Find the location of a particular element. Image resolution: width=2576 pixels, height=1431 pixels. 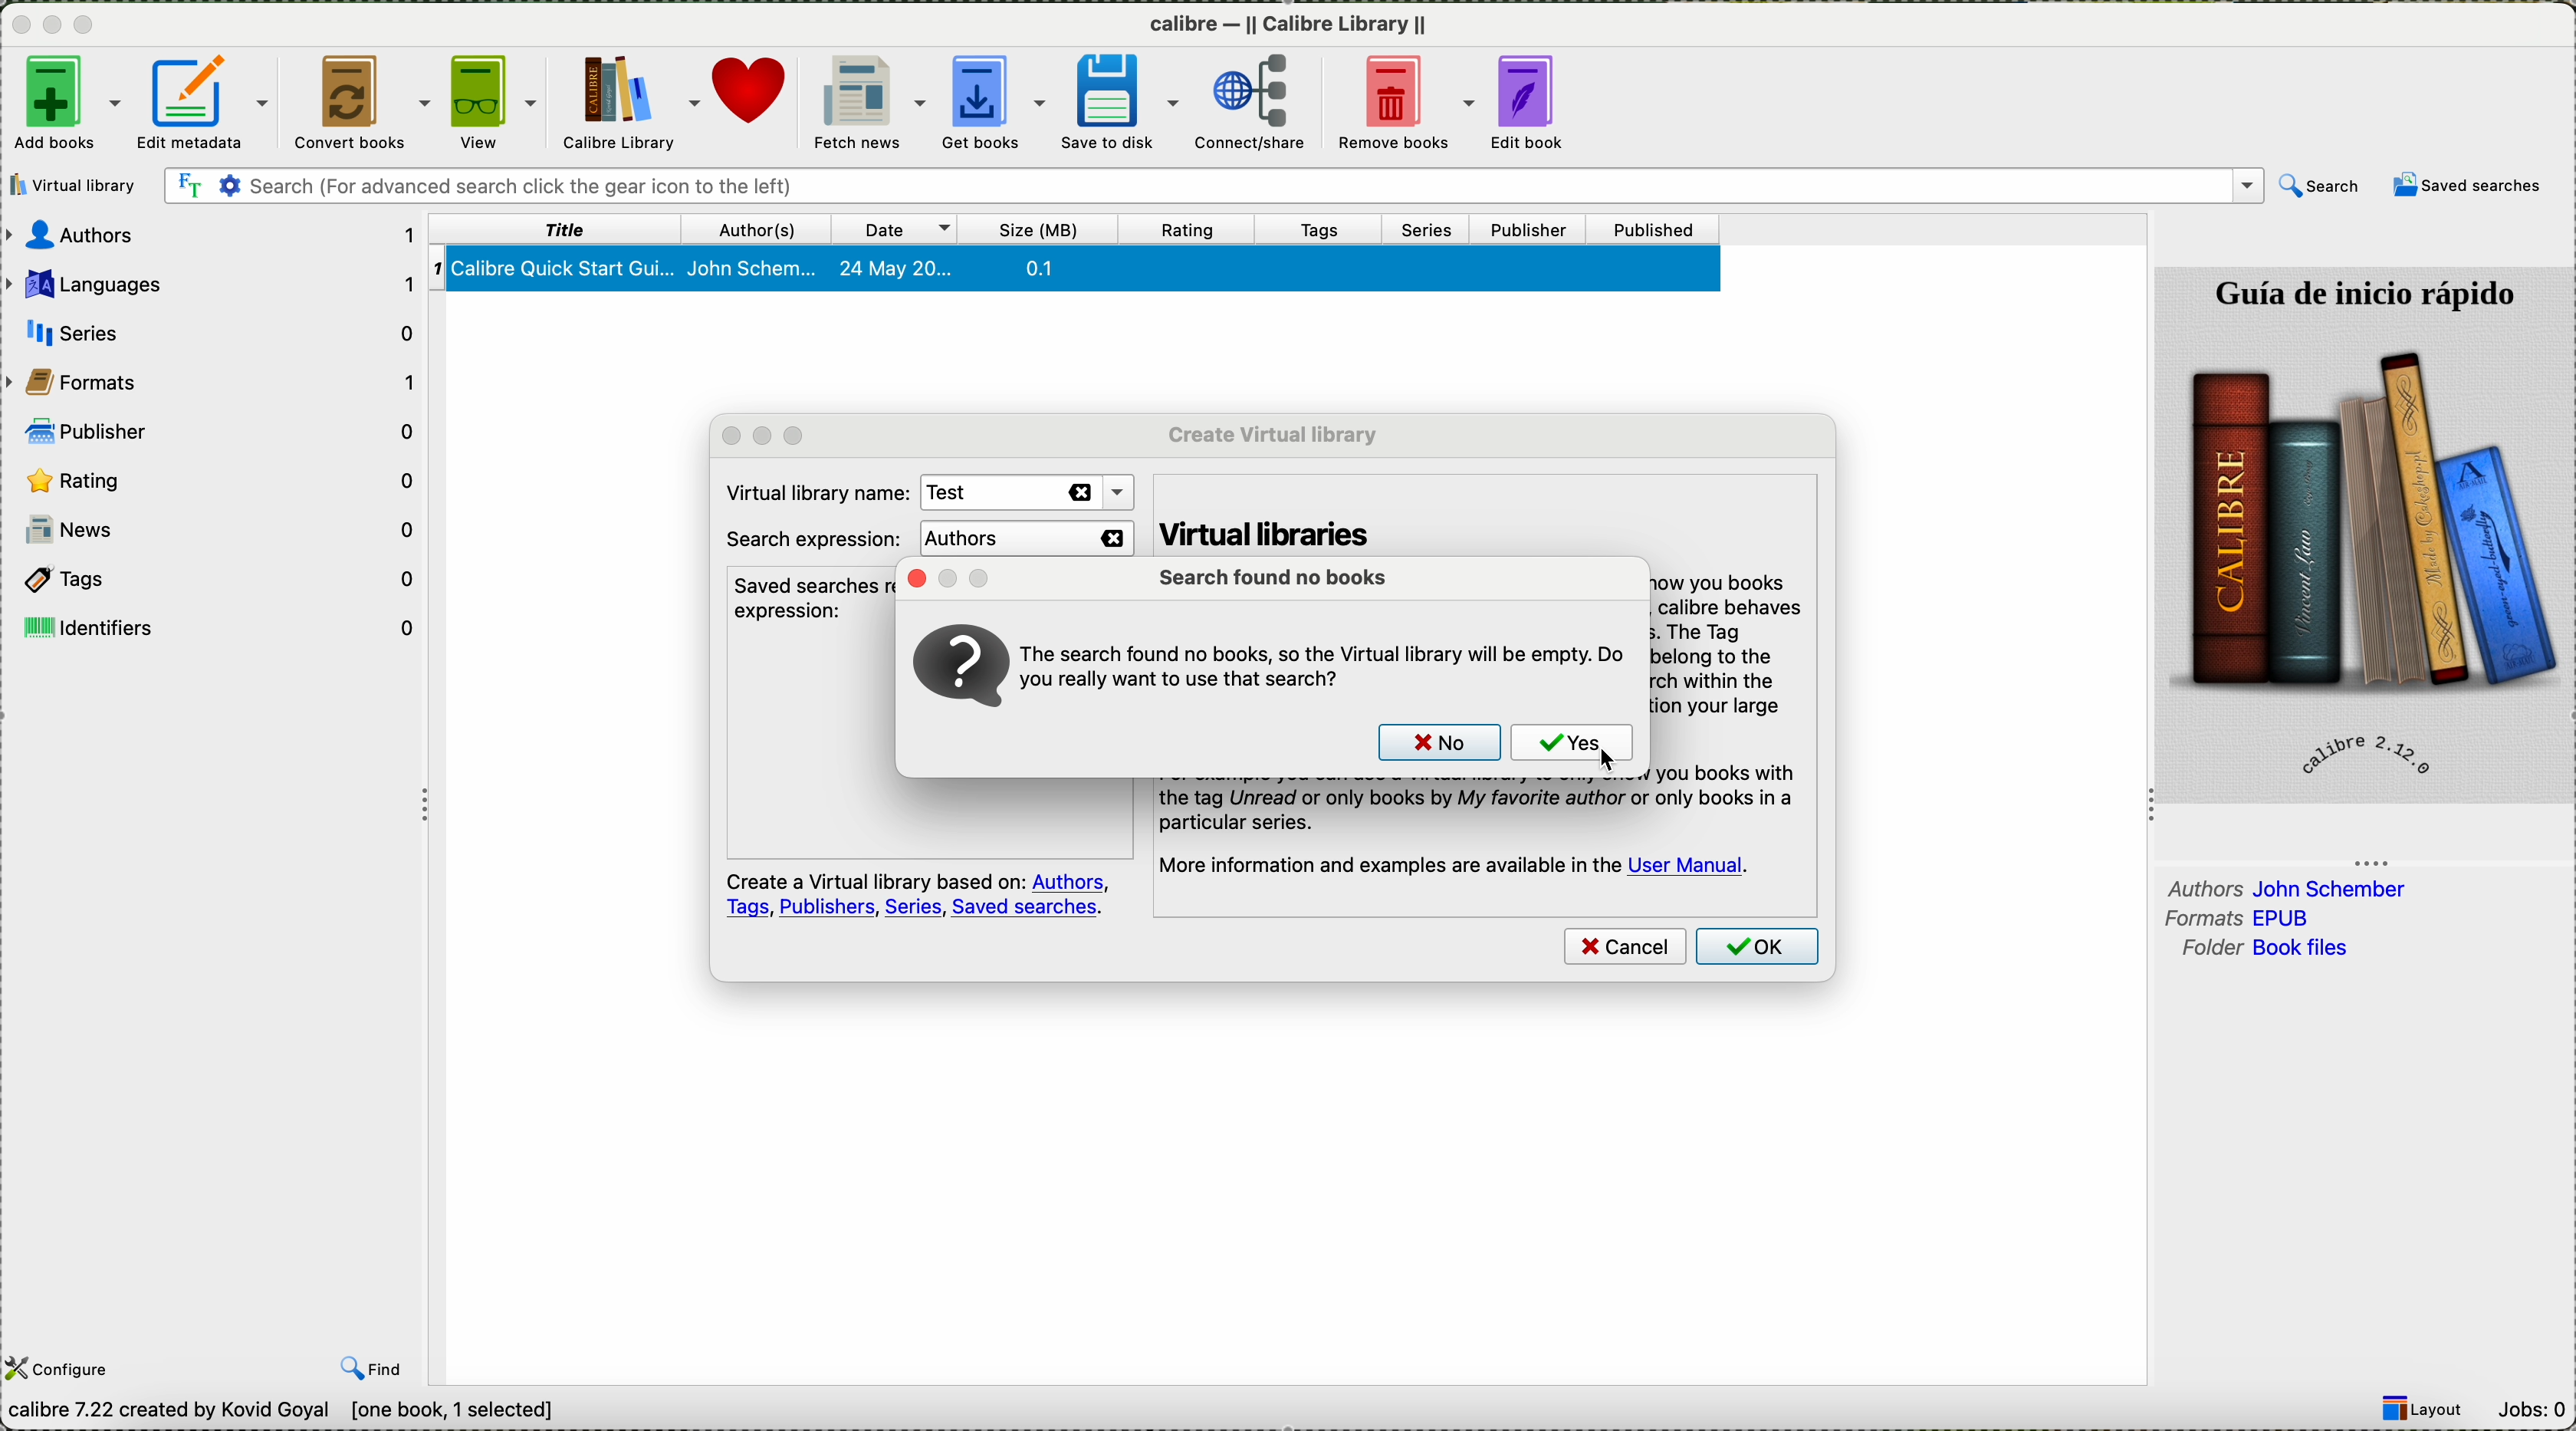

note is located at coordinates (918, 896).